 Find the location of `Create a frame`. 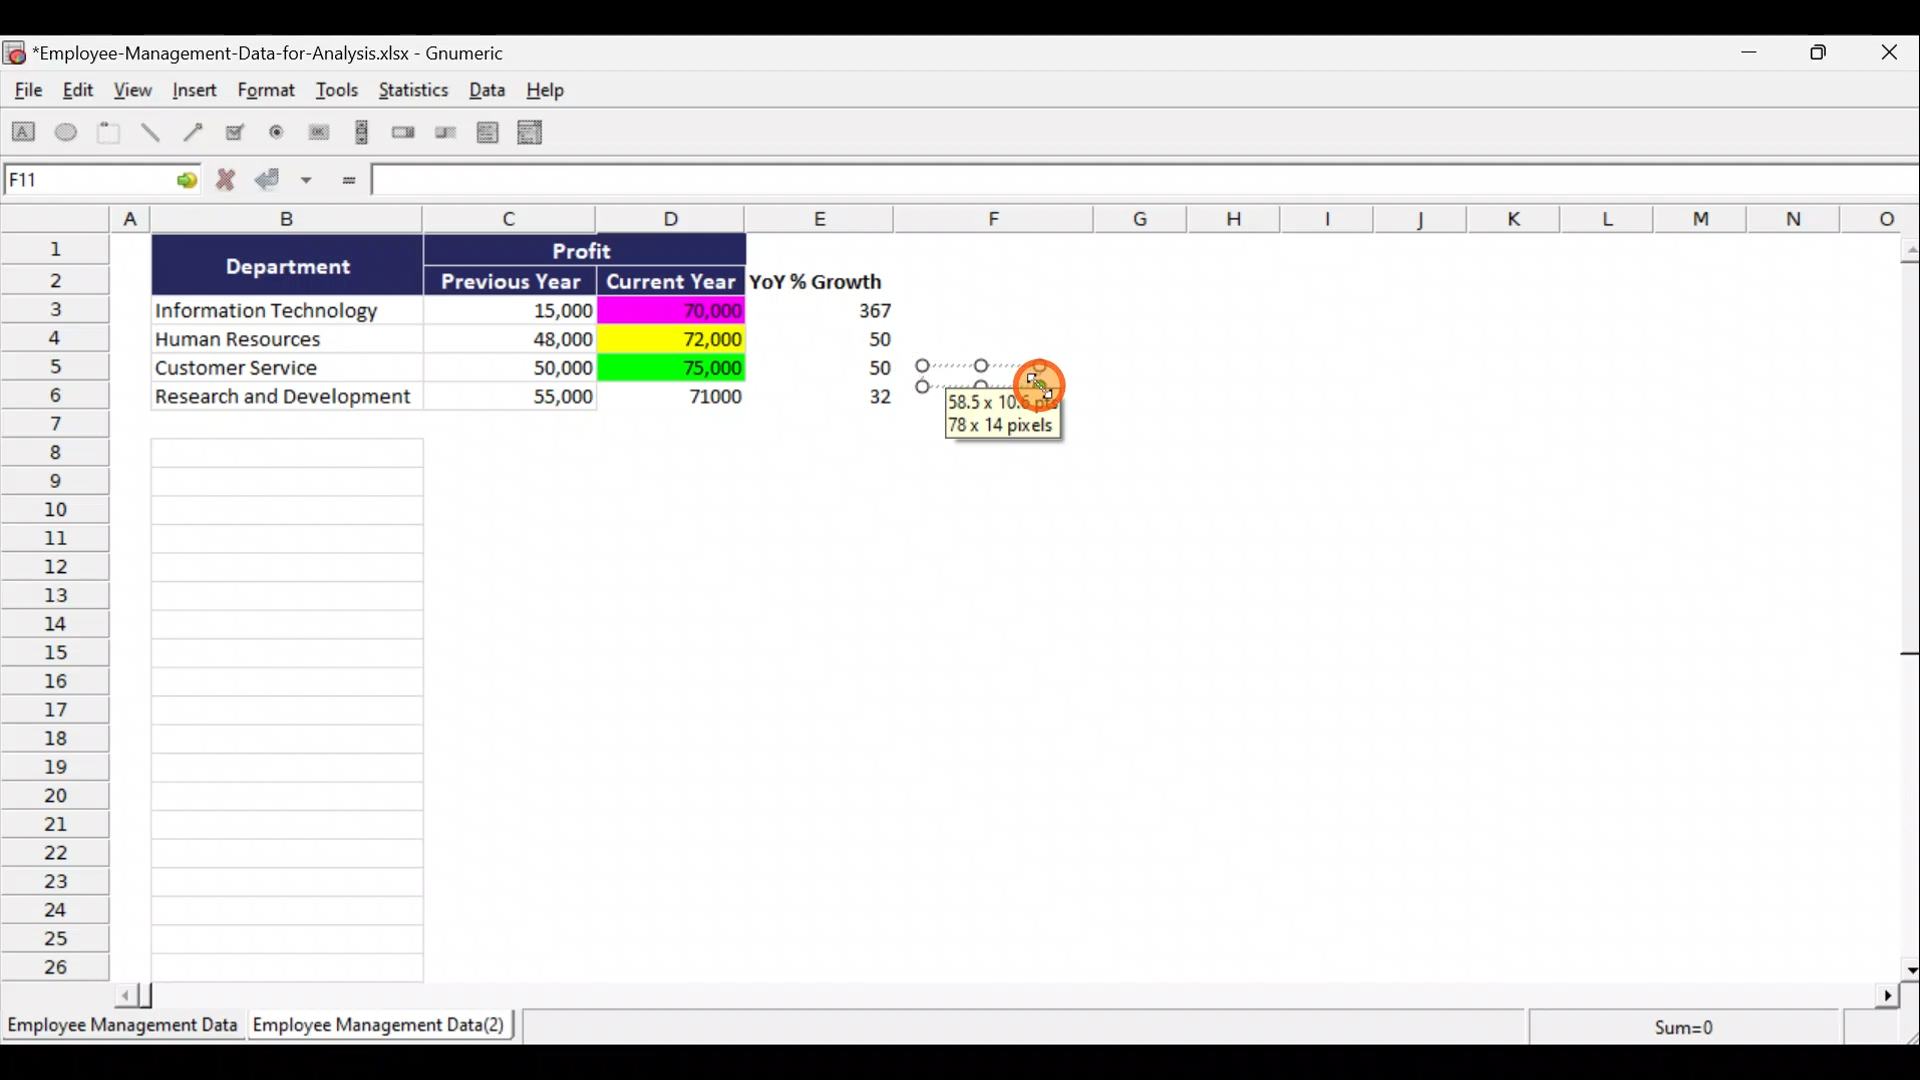

Create a frame is located at coordinates (109, 134).